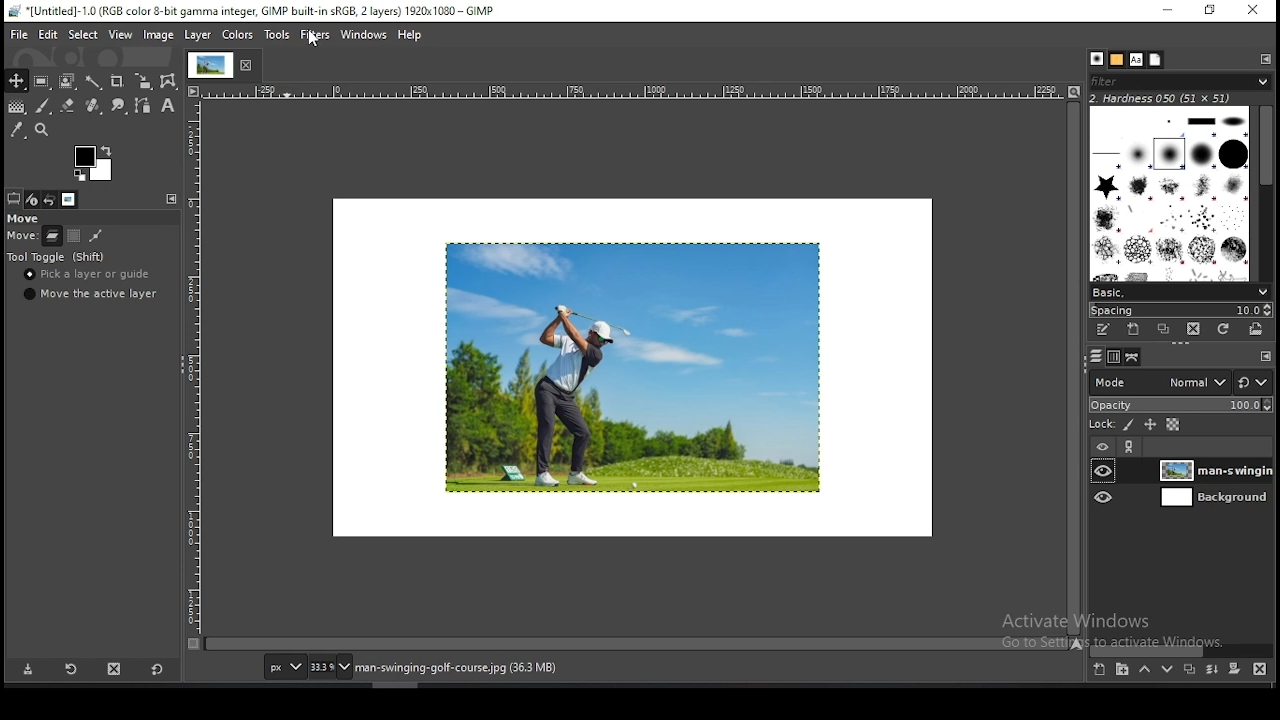 The height and width of the screenshot is (720, 1280). What do you see at coordinates (1104, 331) in the screenshot?
I see `edit this brush` at bounding box center [1104, 331].